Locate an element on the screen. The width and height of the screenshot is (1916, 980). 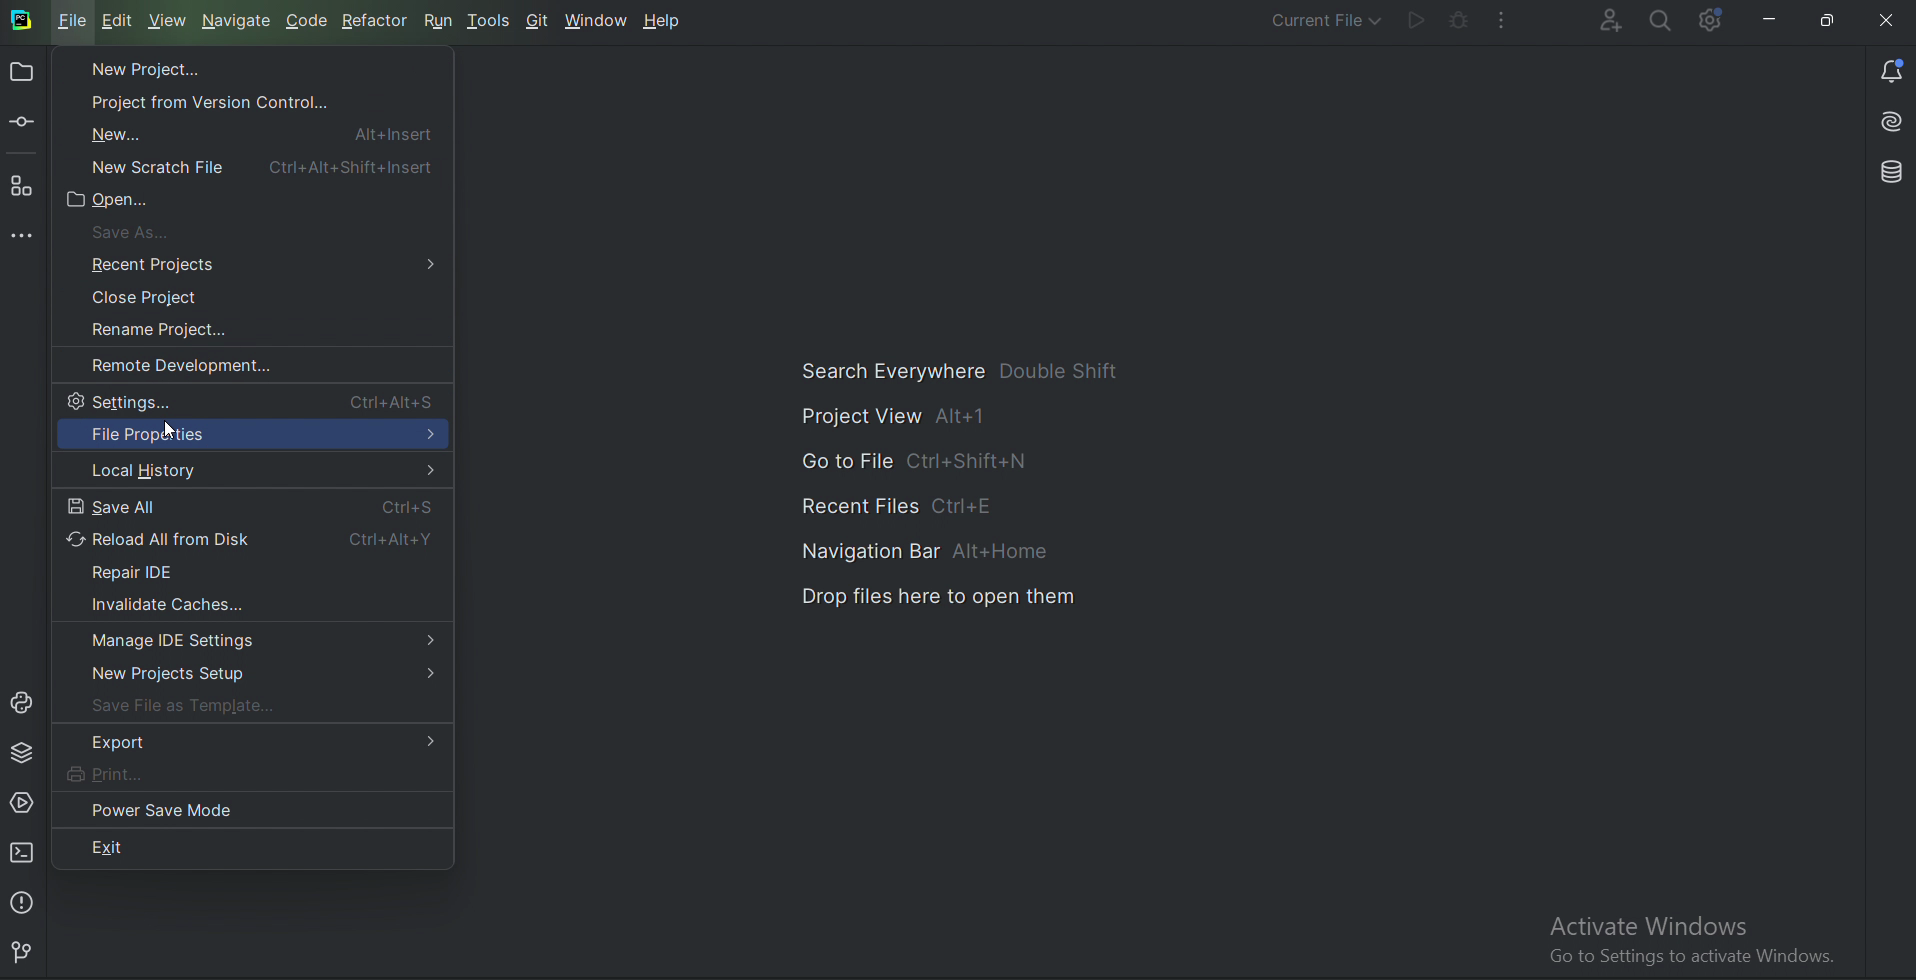
Remote development is located at coordinates (193, 365).